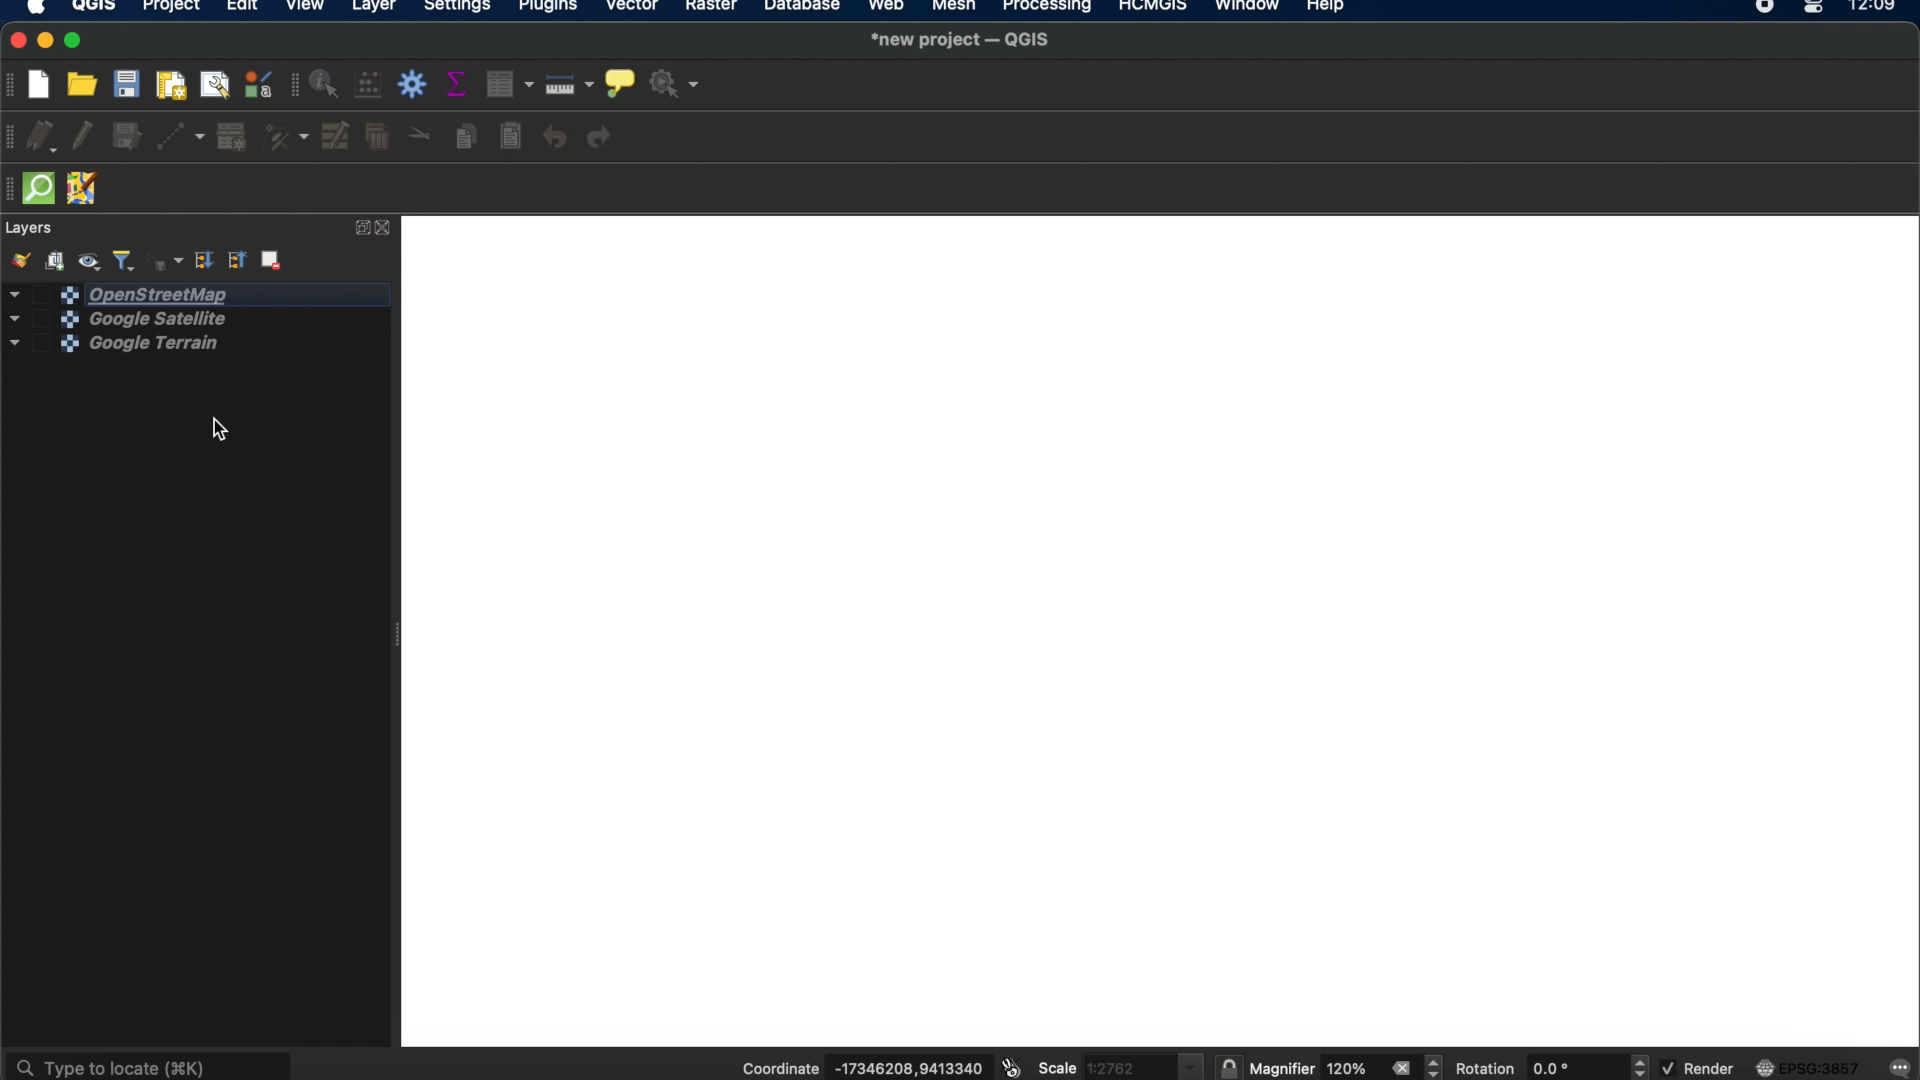 Image resolution: width=1920 pixels, height=1080 pixels. I want to click on new print layout, so click(173, 84).